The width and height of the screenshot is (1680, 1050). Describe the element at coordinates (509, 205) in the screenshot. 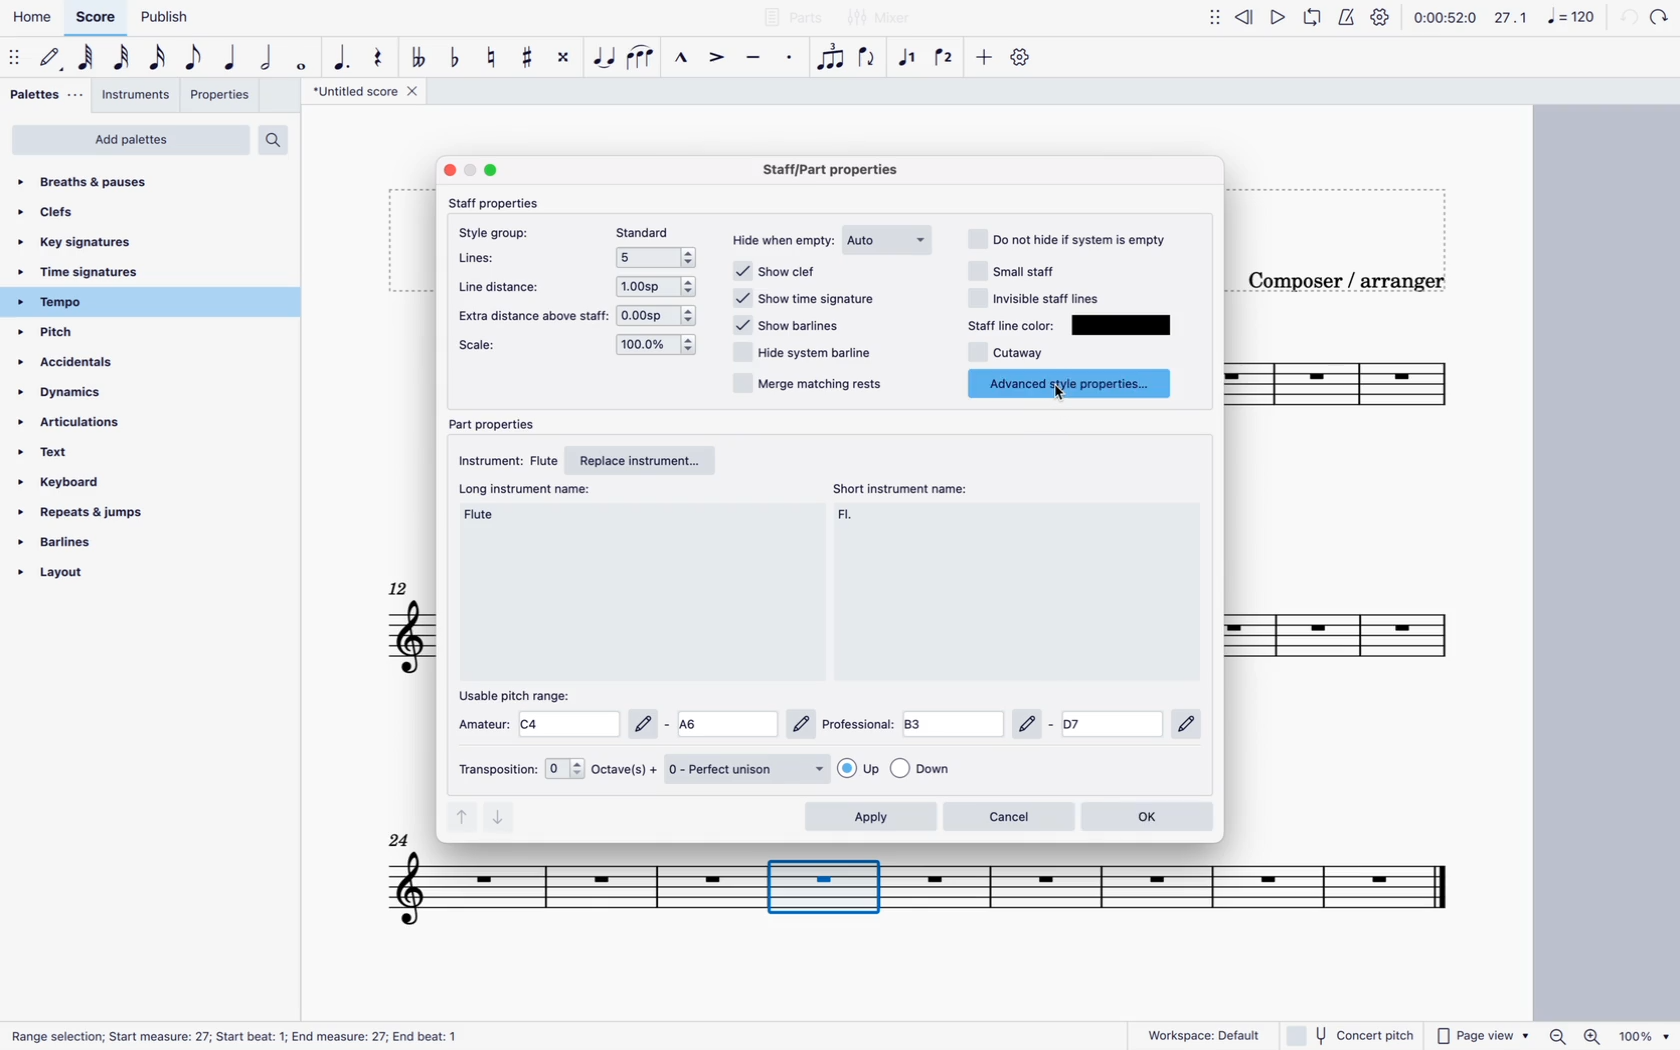

I see `staff properties` at that location.